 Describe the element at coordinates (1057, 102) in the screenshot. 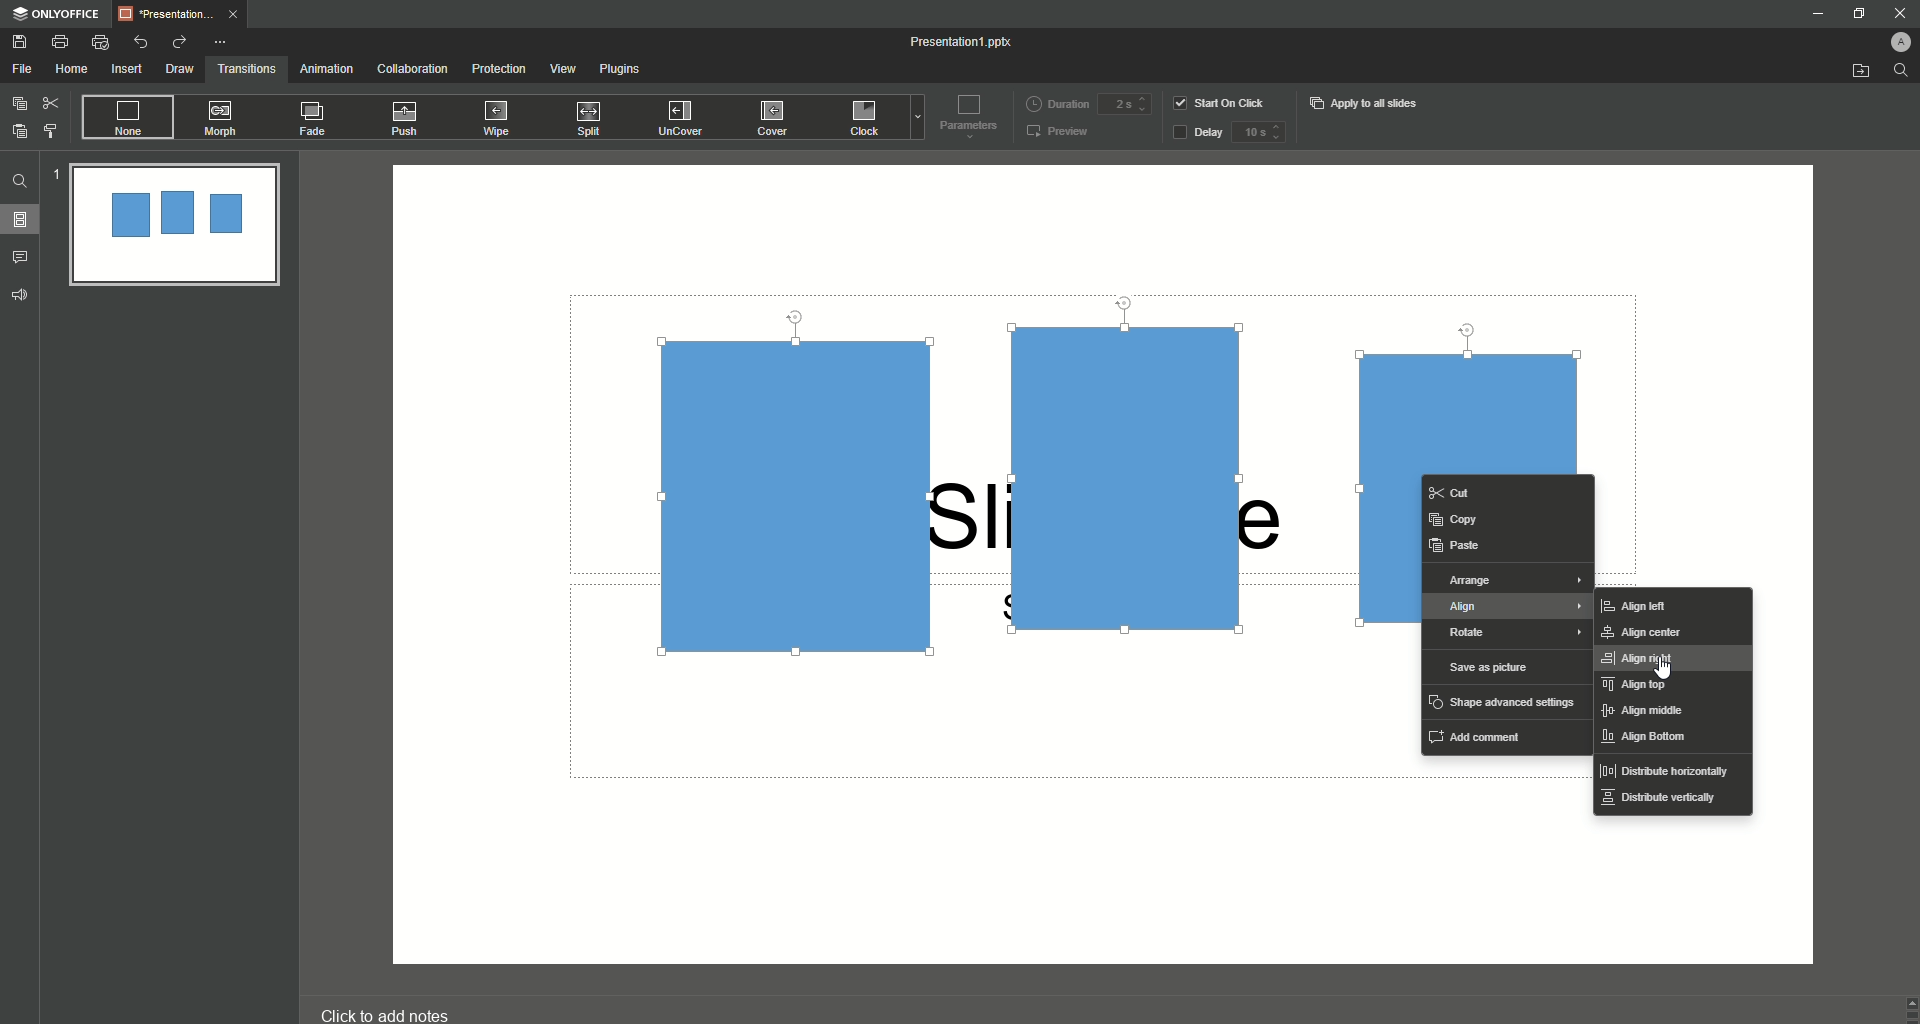

I see `Duration` at that location.